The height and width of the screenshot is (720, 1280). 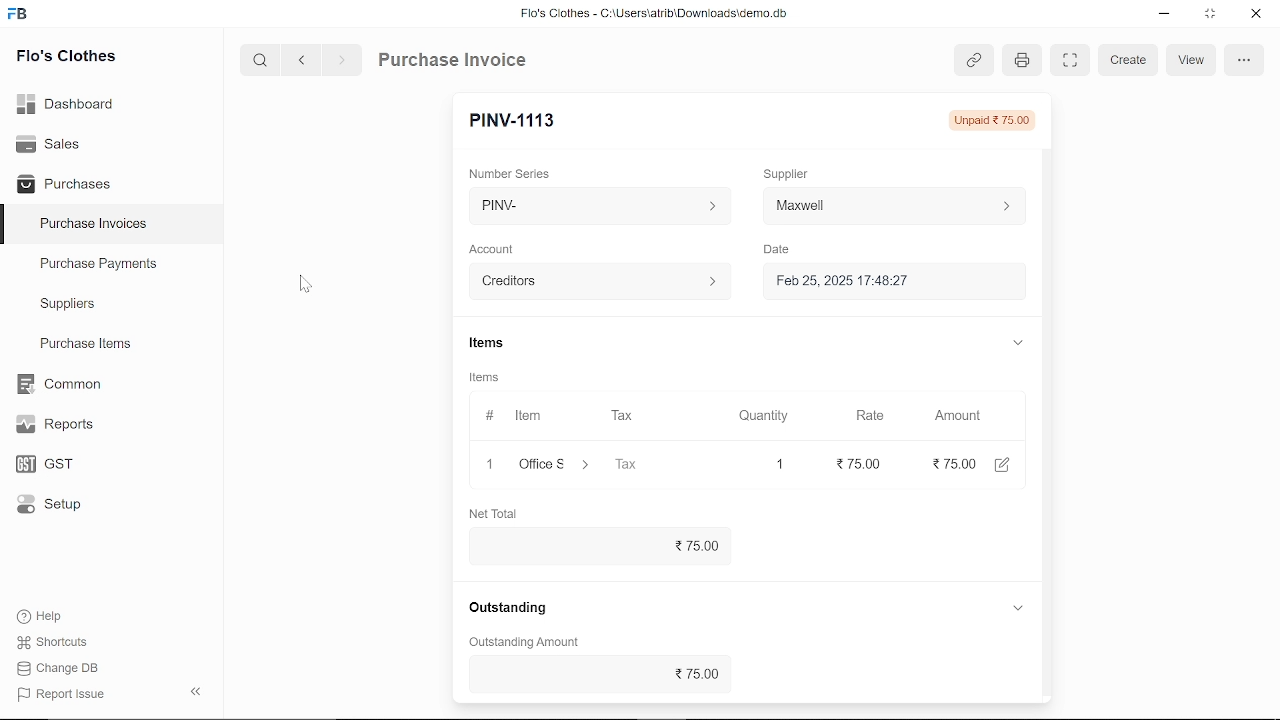 What do you see at coordinates (514, 416) in the screenshot?
I see `Item` at bounding box center [514, 416].